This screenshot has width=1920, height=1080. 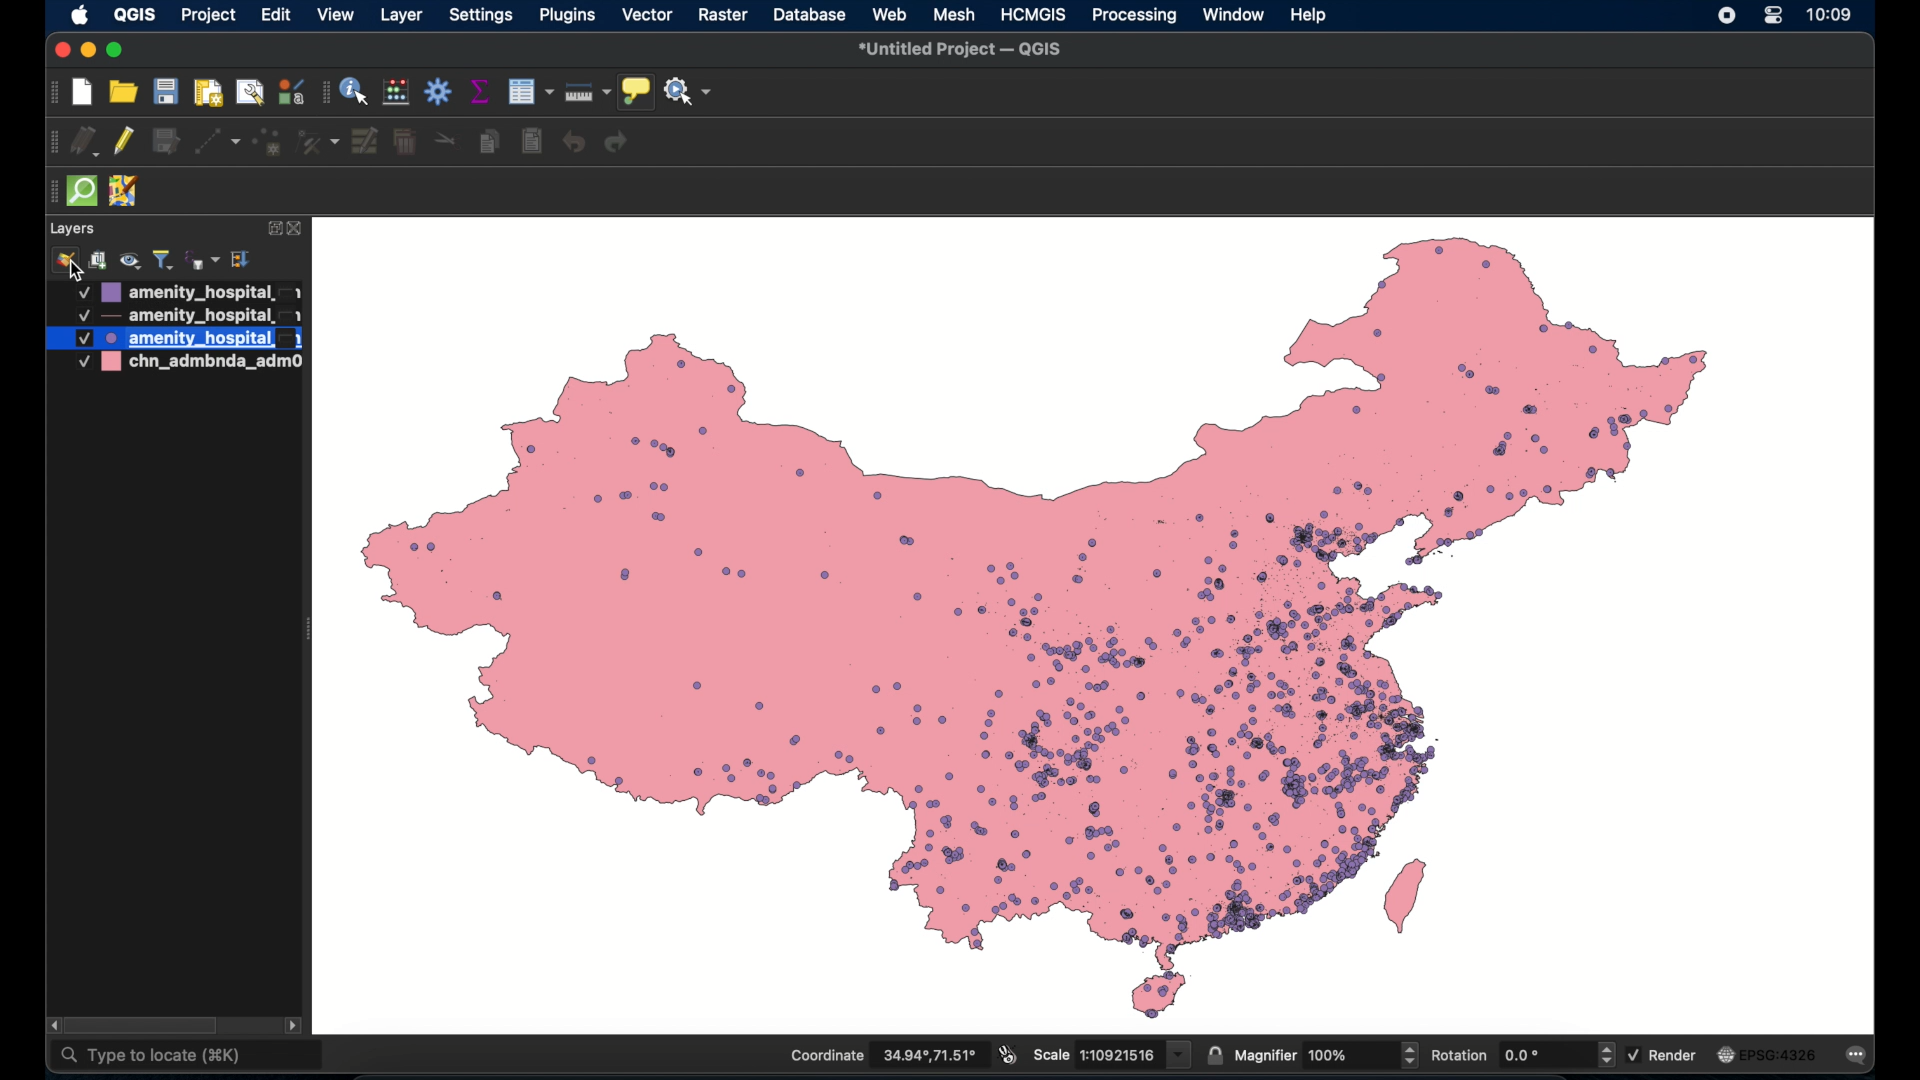 I want to click on window, so click(x=1233, y=15).